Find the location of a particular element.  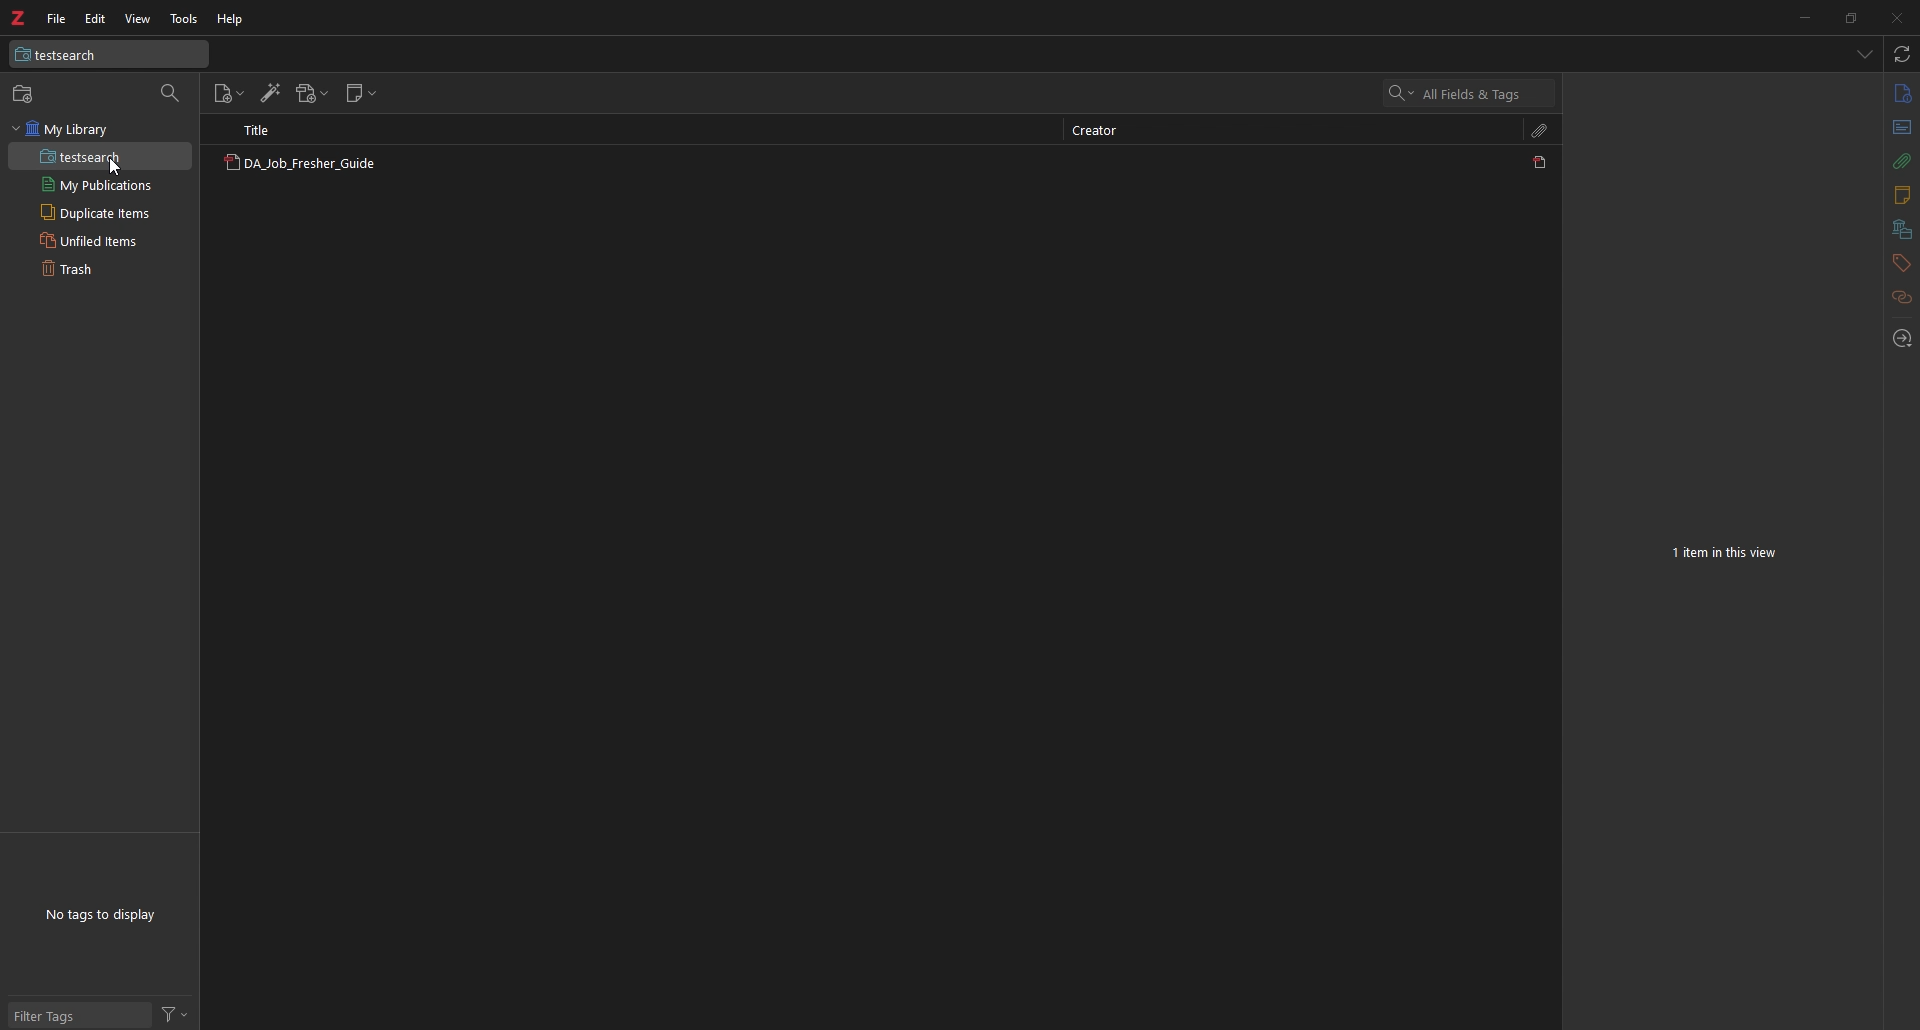

new item is located at coordinates (230, 94).